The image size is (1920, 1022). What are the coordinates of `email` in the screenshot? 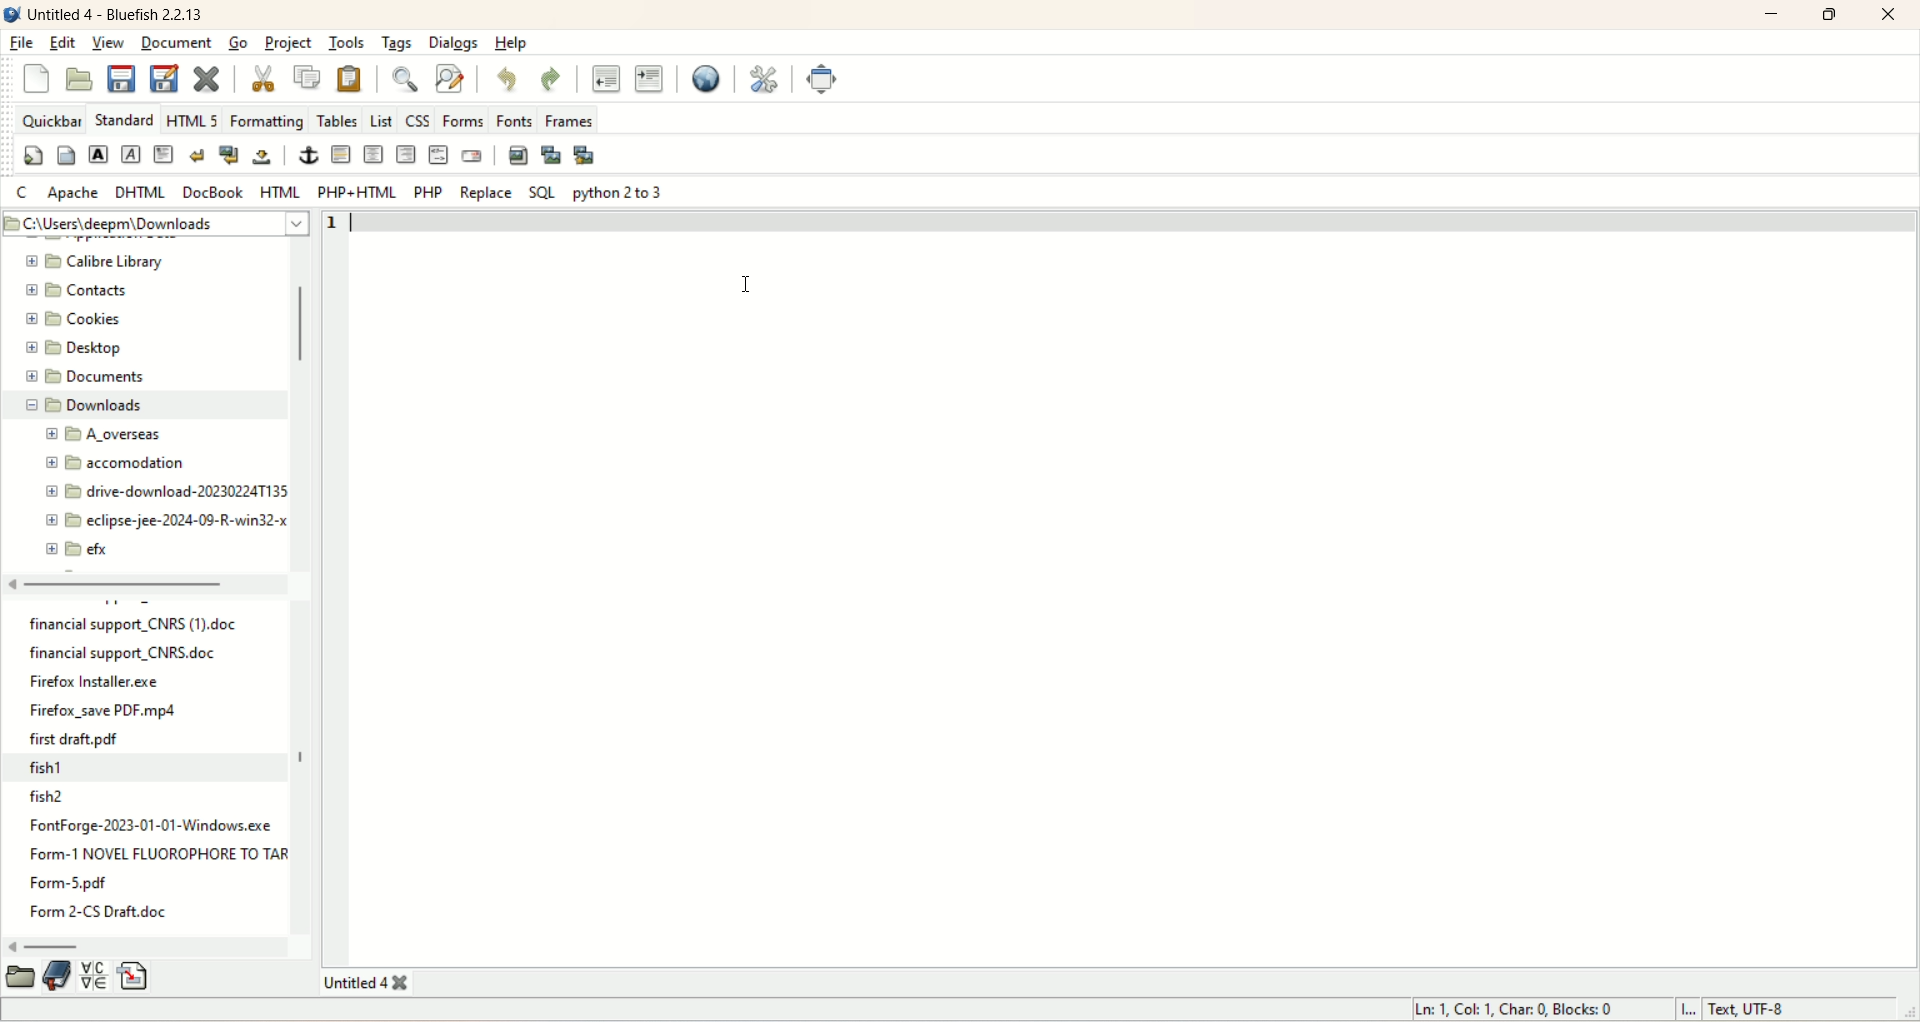 It's located at (473, 155).